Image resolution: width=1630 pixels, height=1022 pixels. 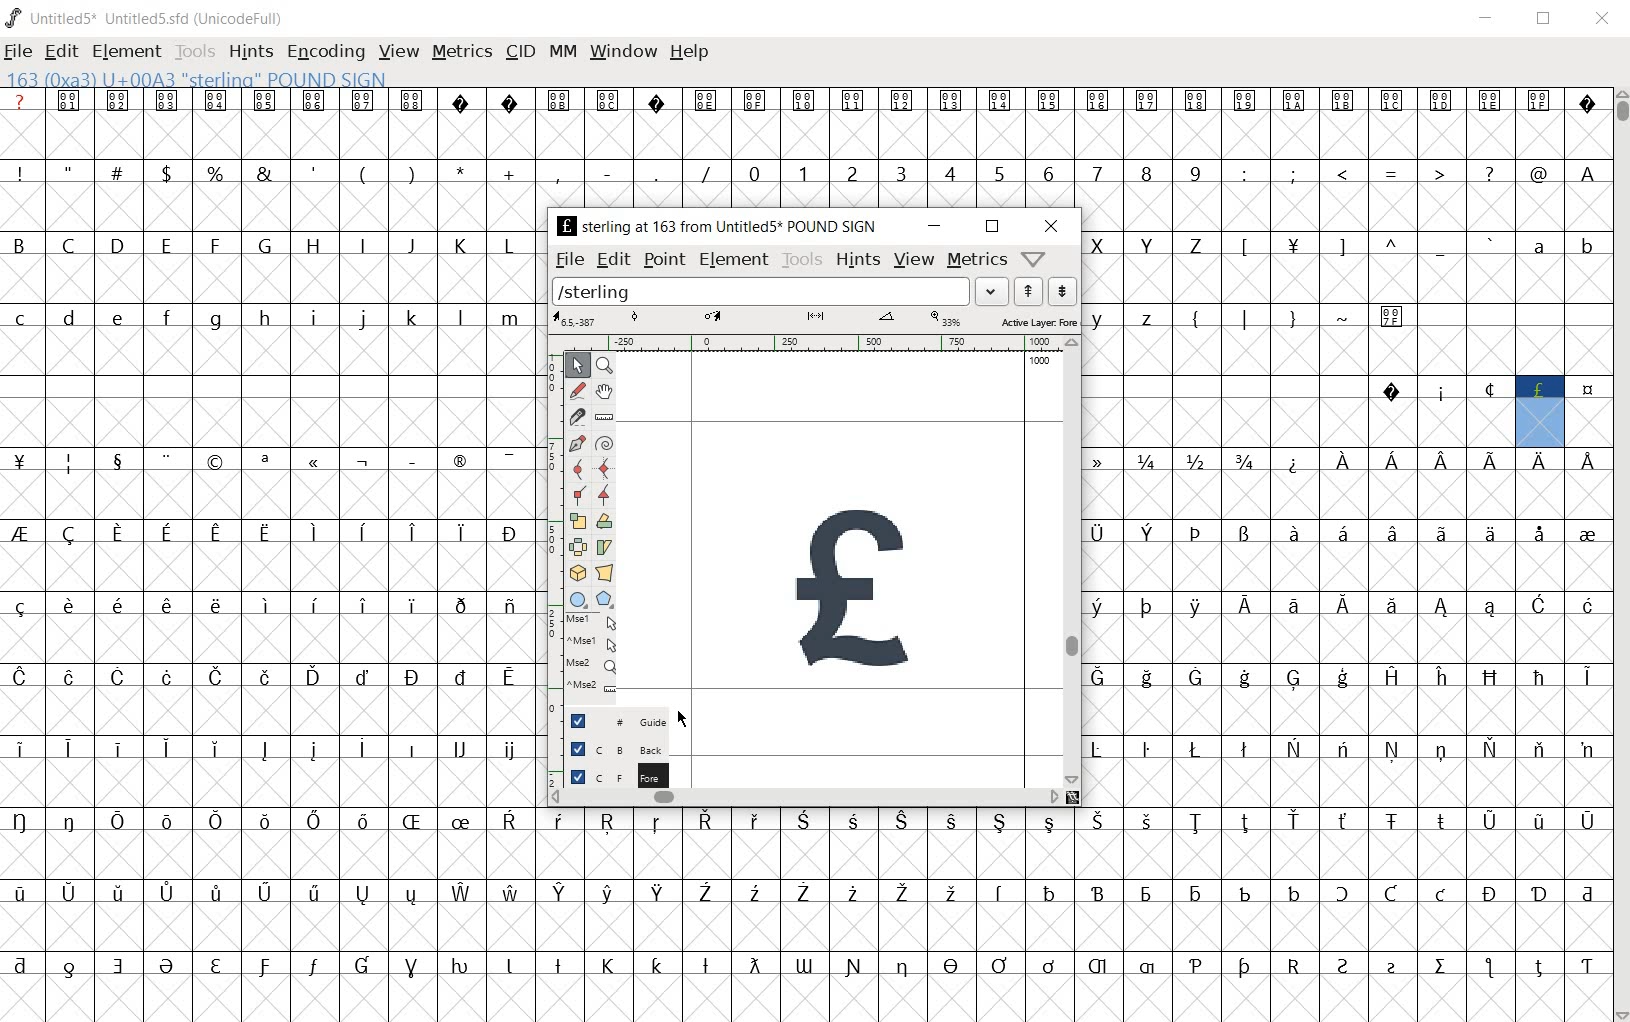 I want to click on Symbol, so click(x=1048, y=966).